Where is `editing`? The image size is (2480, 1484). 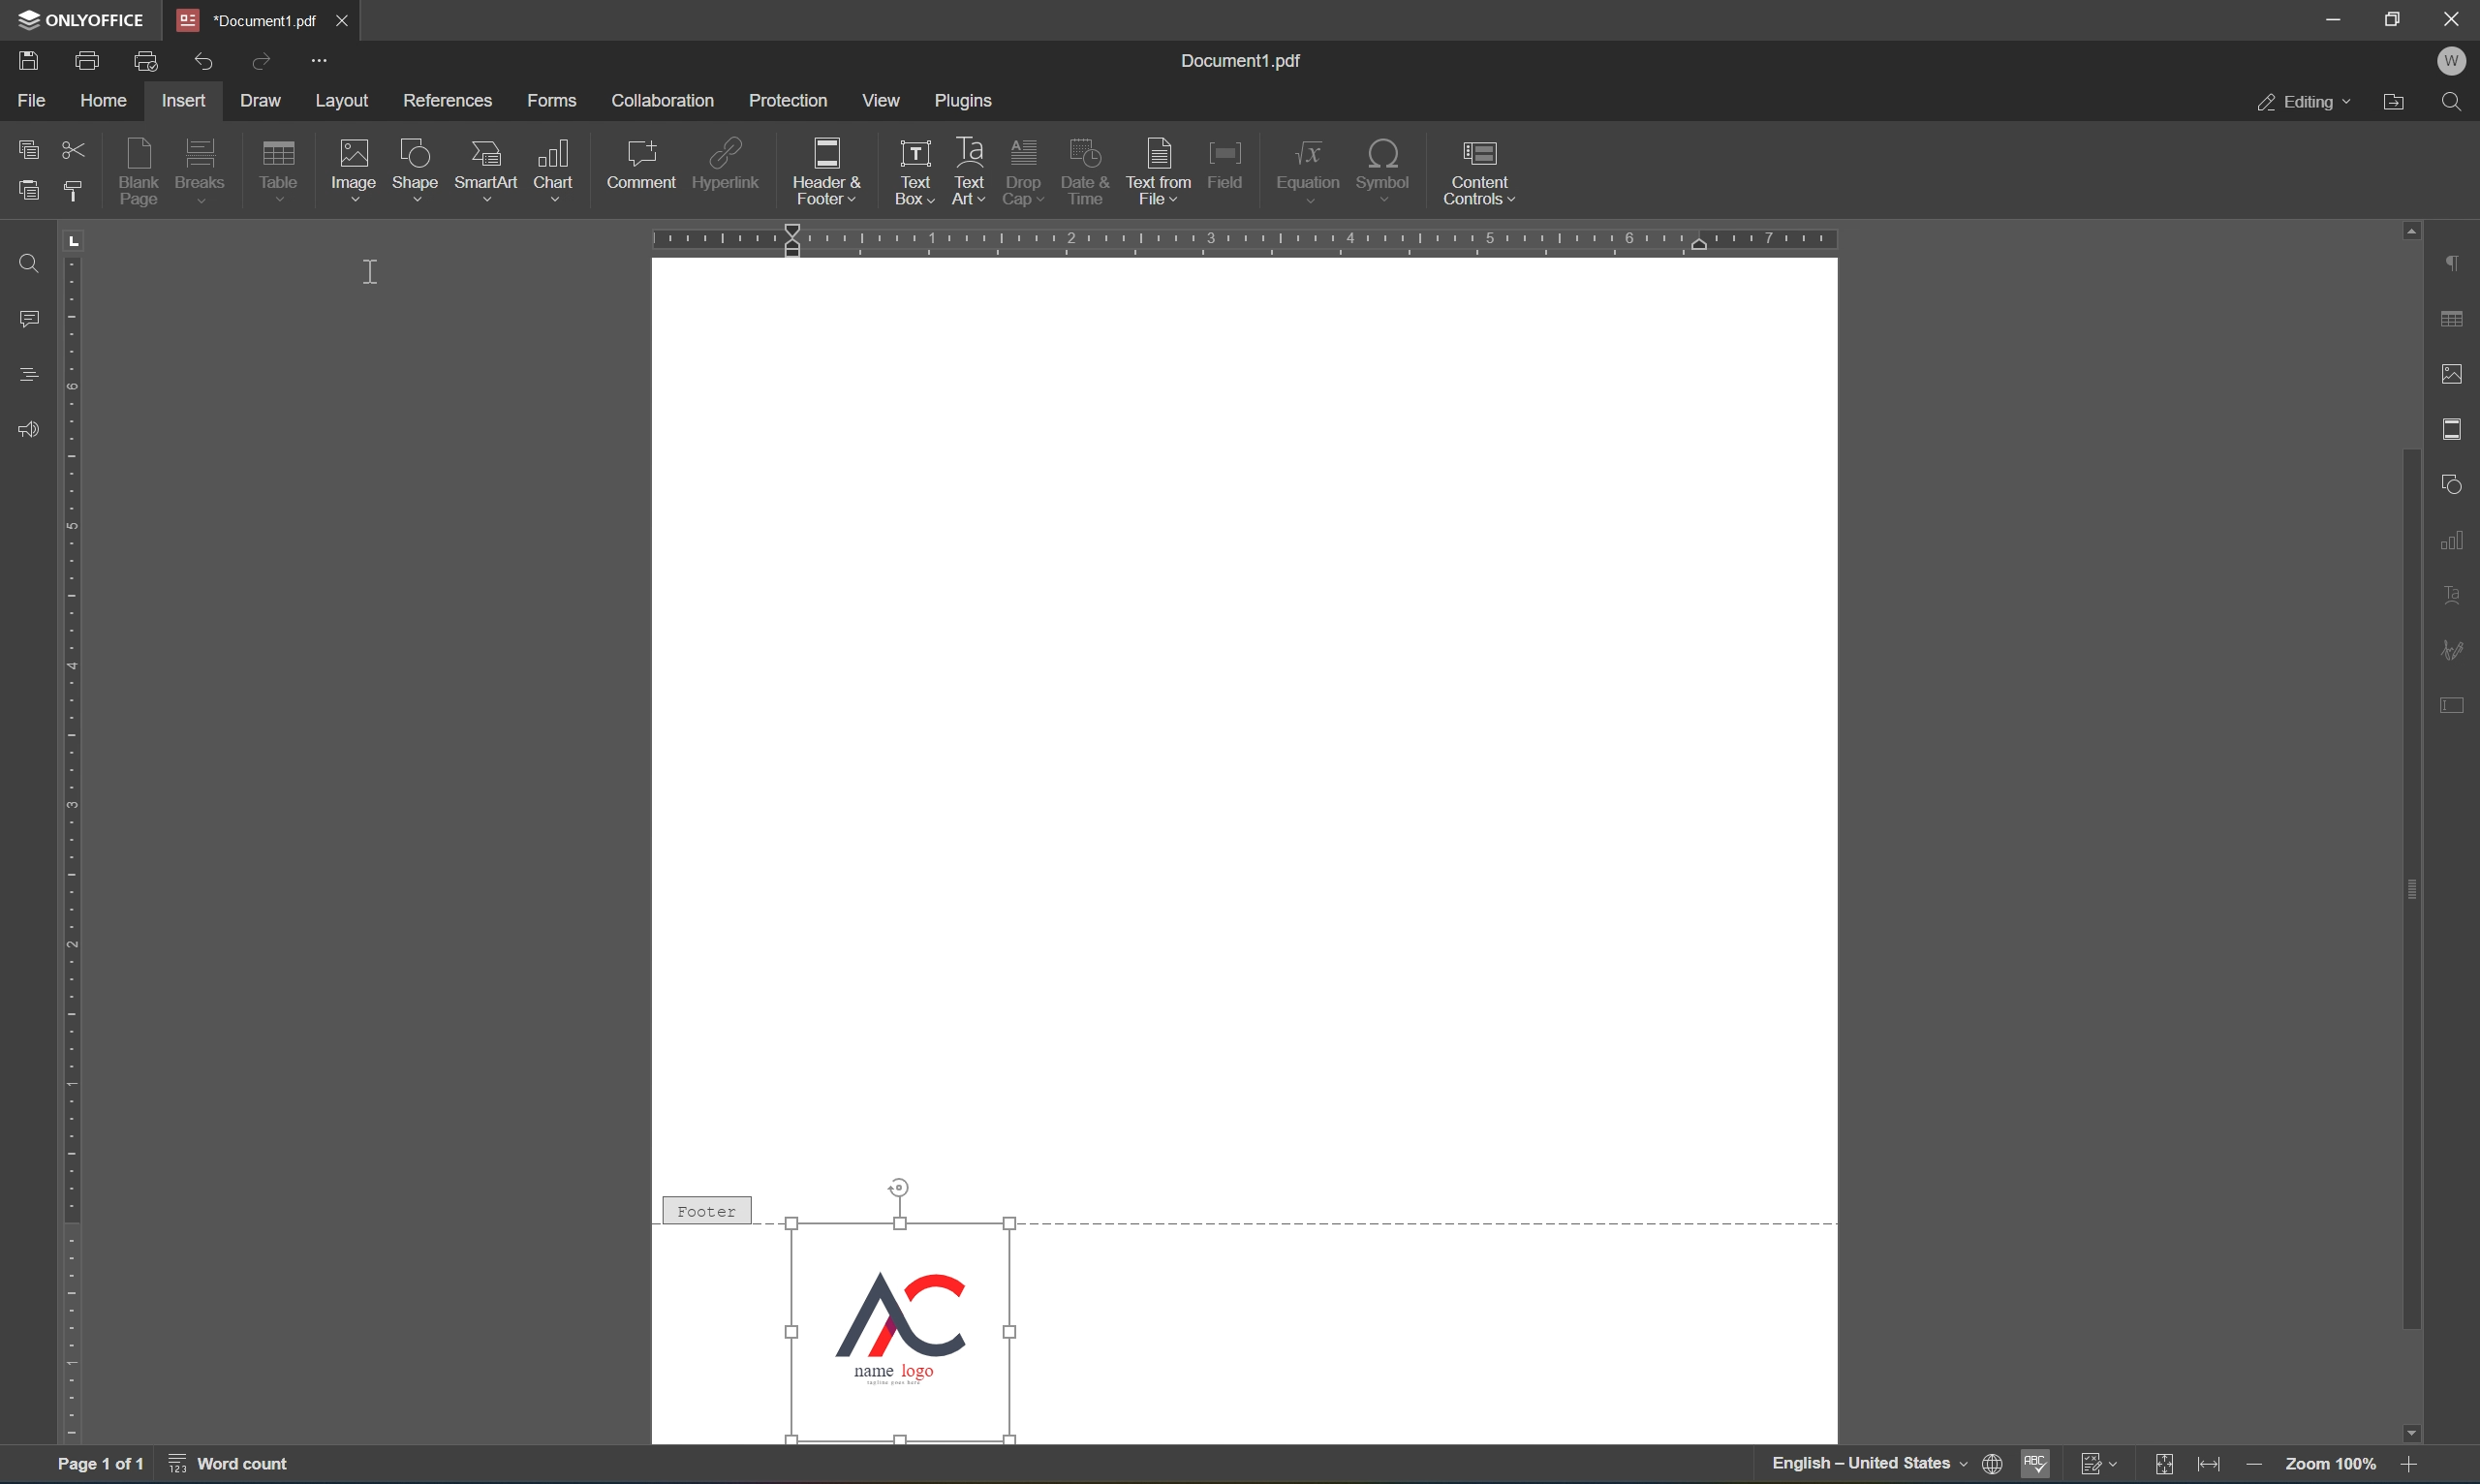
editing is located at coordinates (2303, 100).